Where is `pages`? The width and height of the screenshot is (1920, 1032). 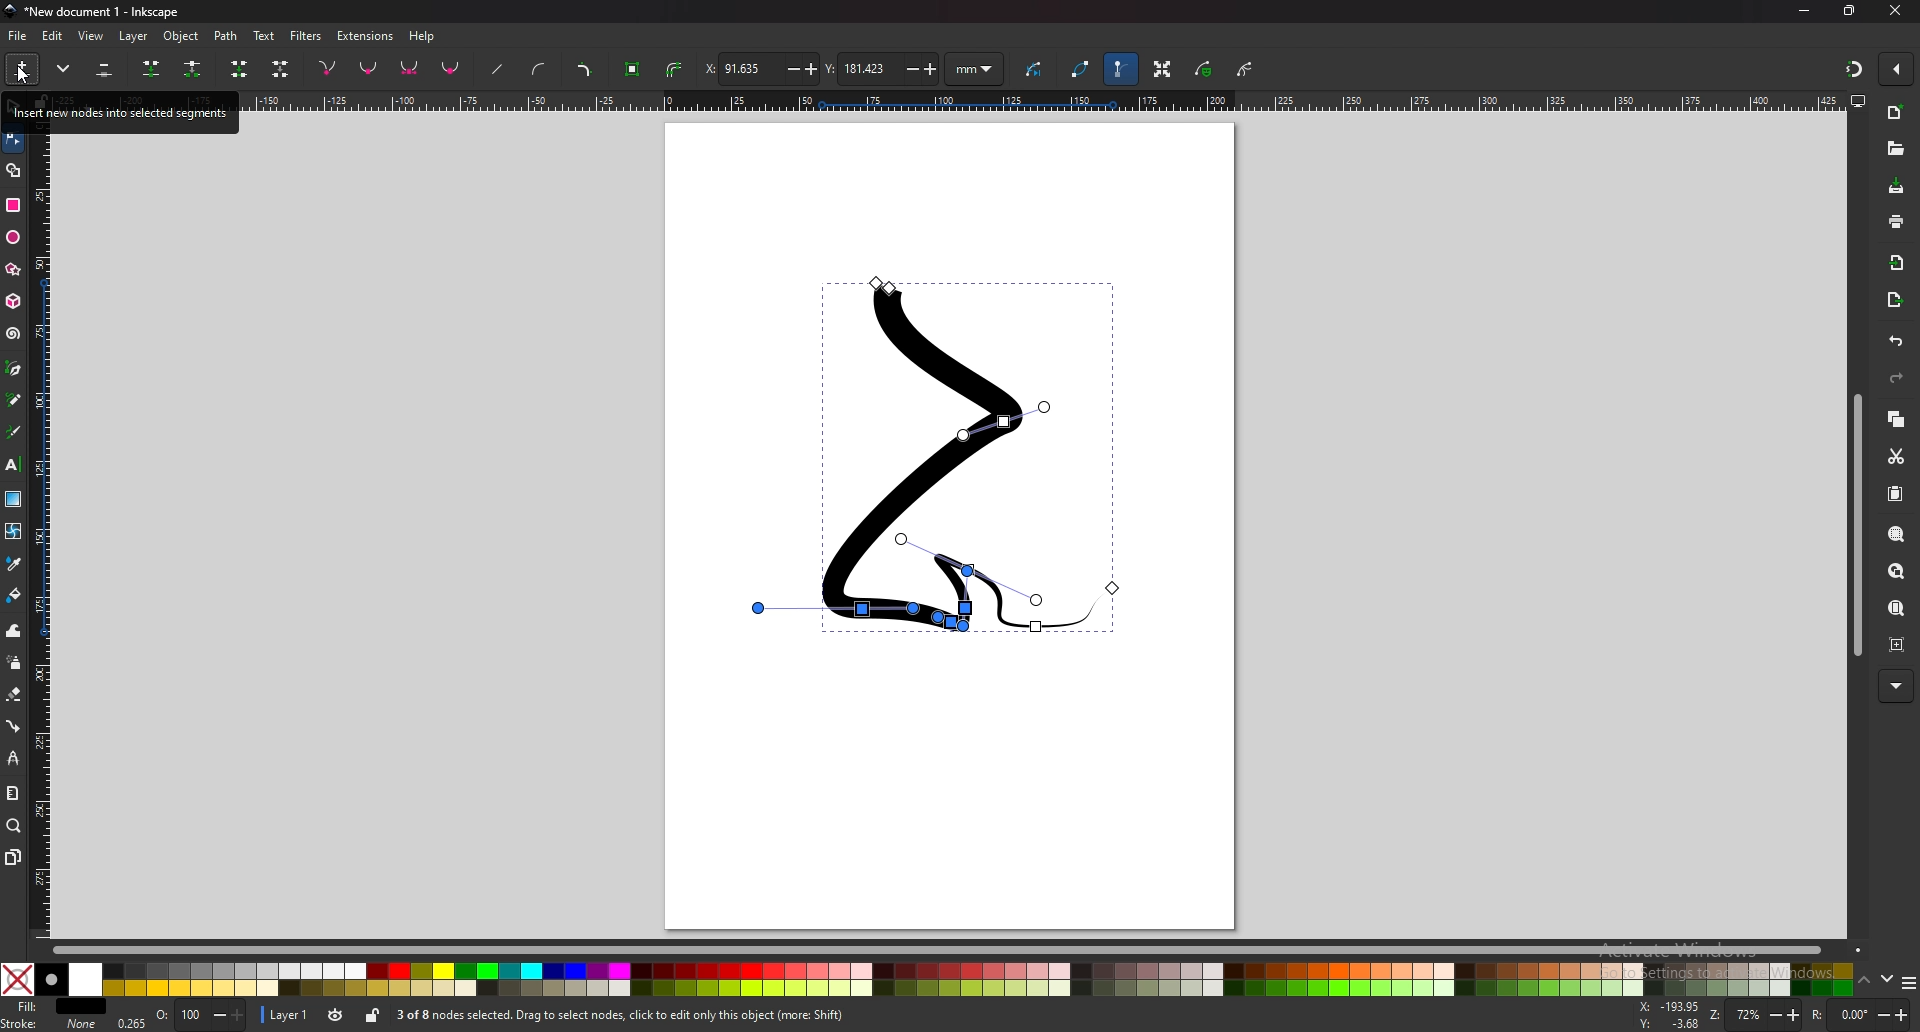
pages is located at coordinates (13, 858).